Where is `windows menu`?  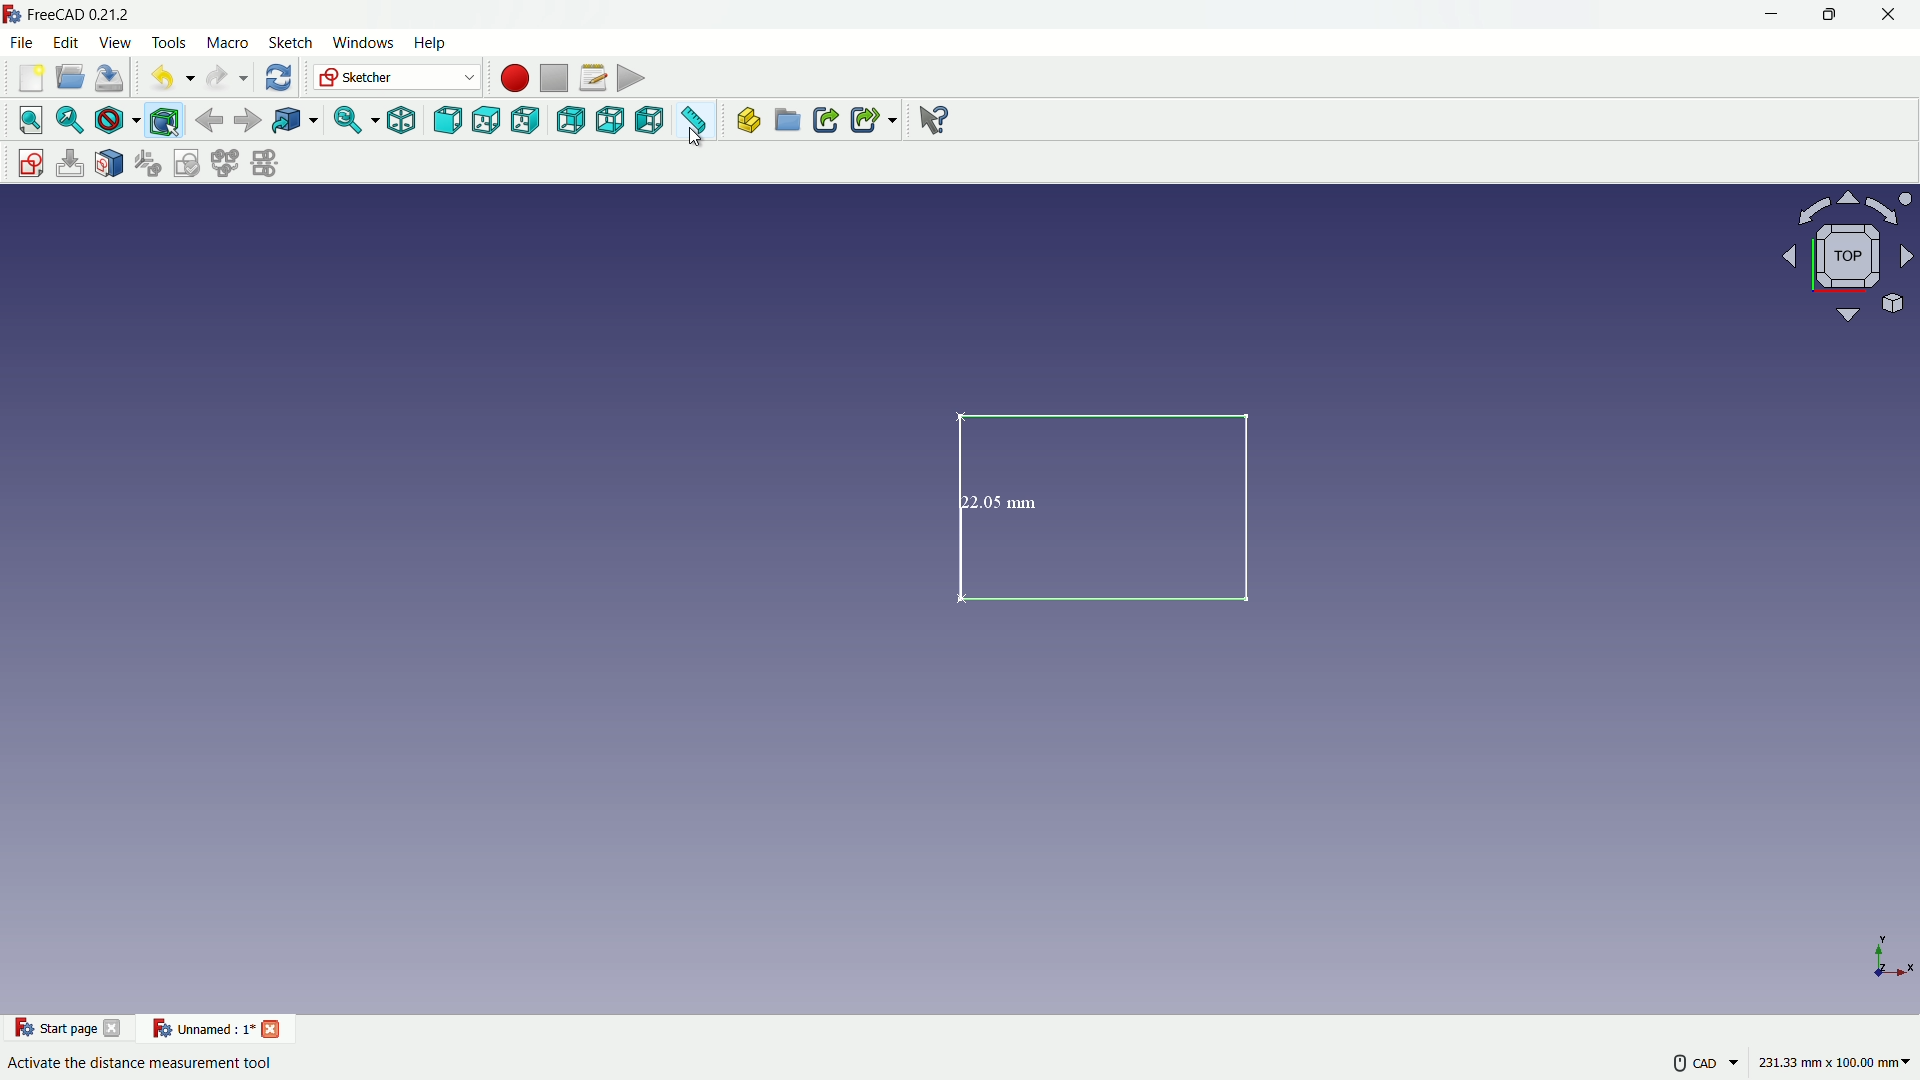 windows menu is located at coordinates (363, 42).